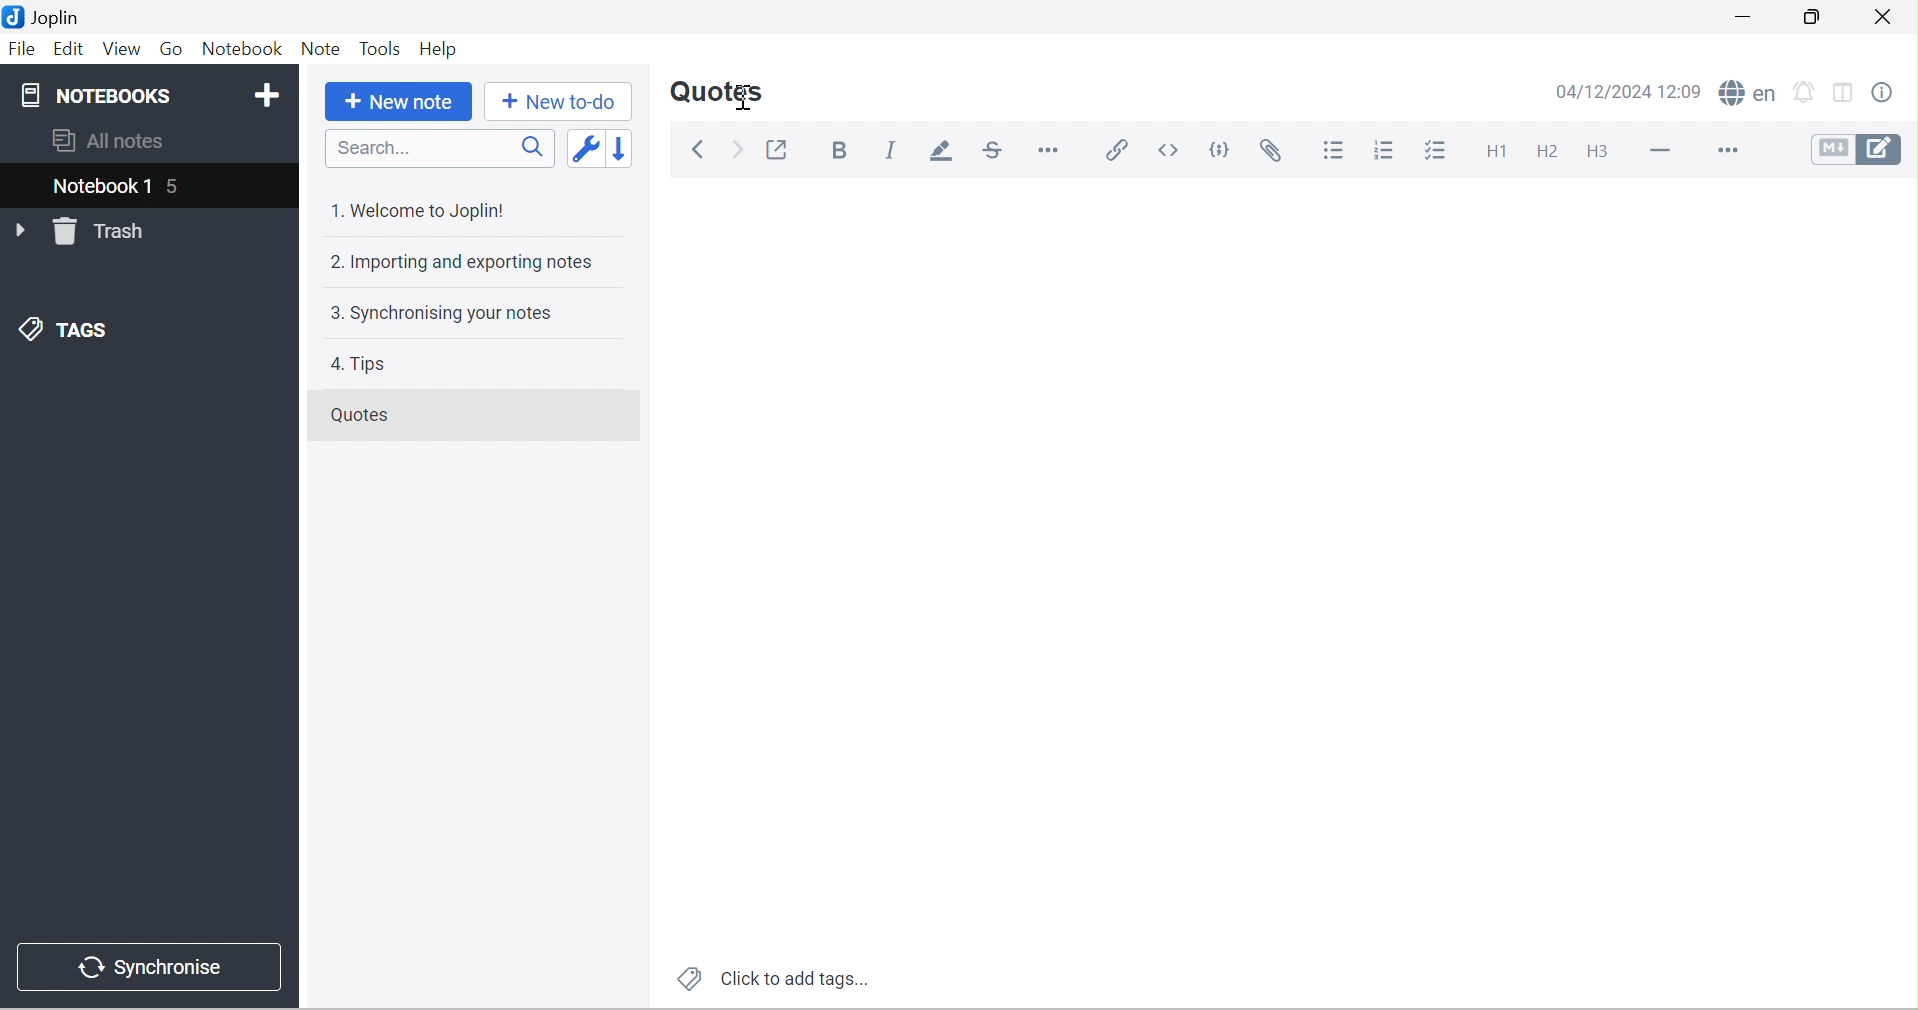 The width and height of the screenshot is (1918, 1010). Describe the element at coordinates (123, 49) in the screenshot. I see `View` at that location.